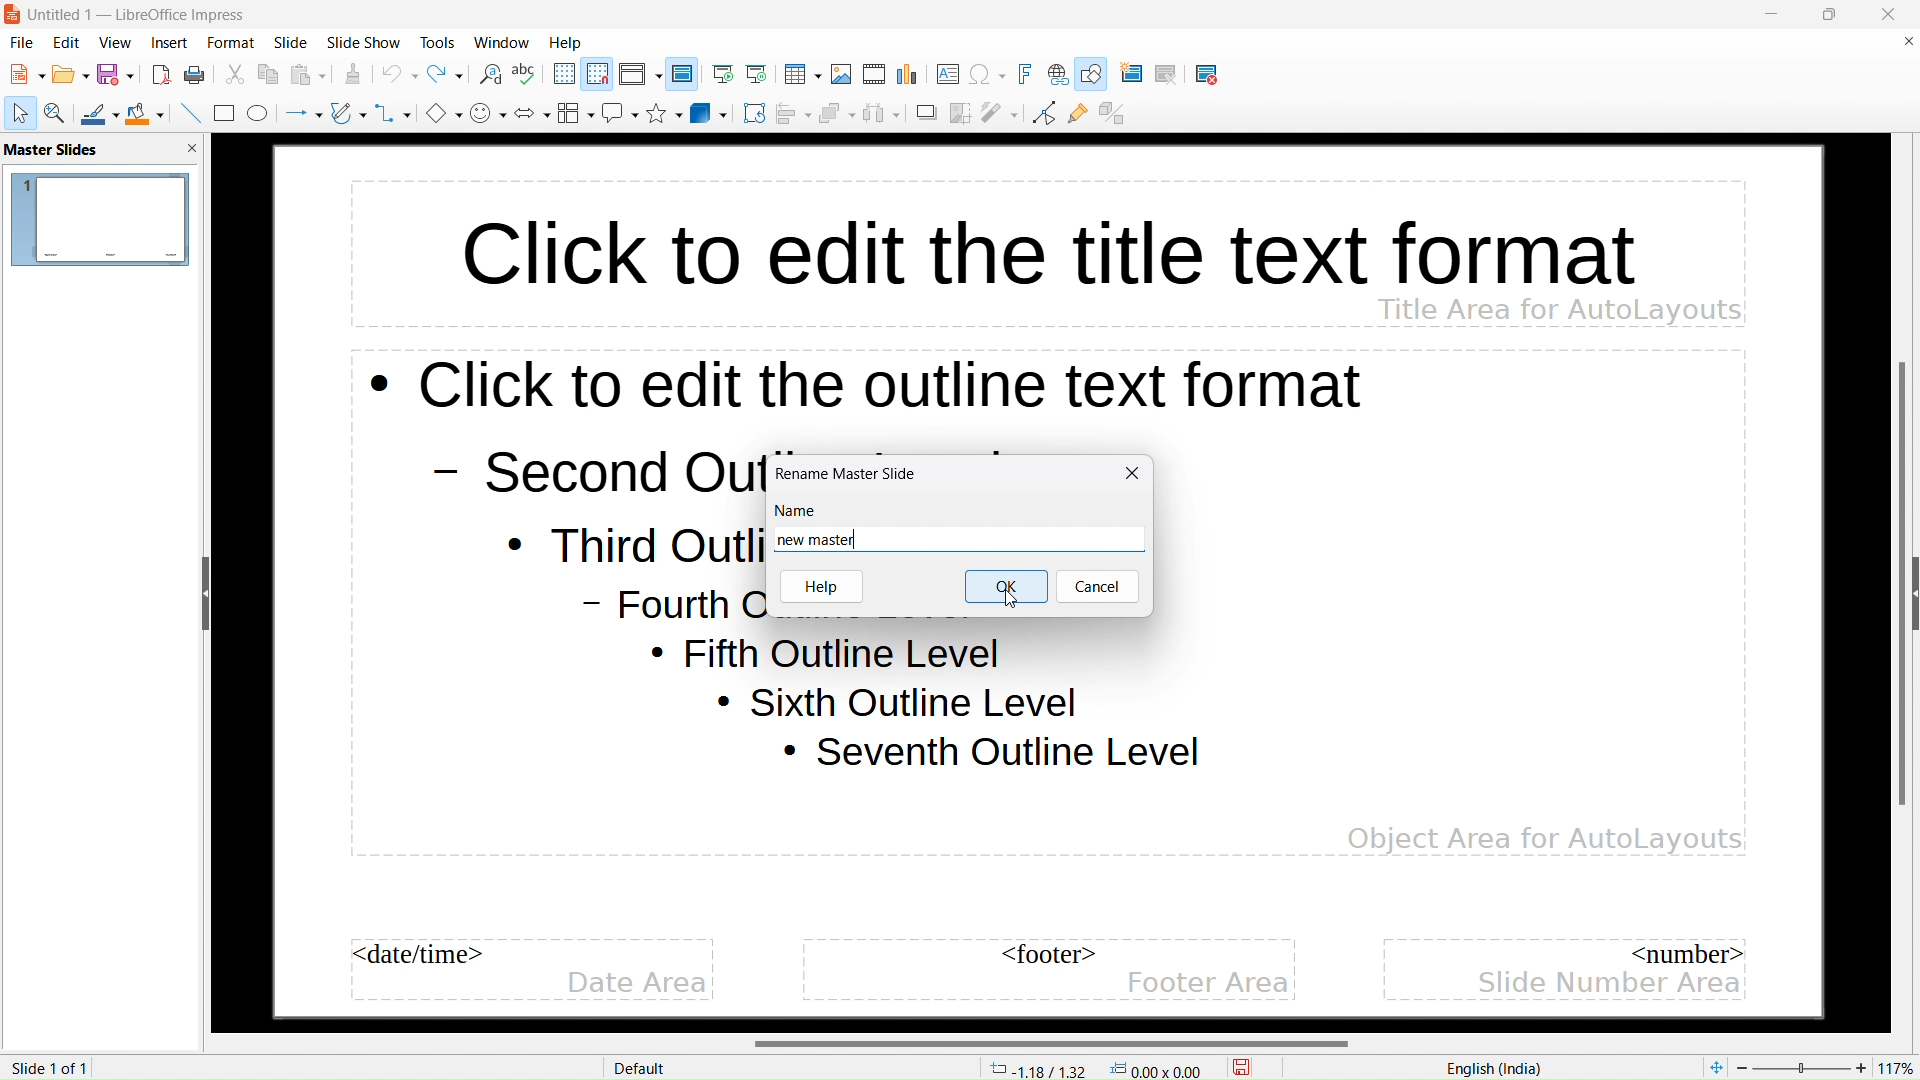 This screenshot has height=1080, width=1920. I want to click on new master, so click(958, 540).